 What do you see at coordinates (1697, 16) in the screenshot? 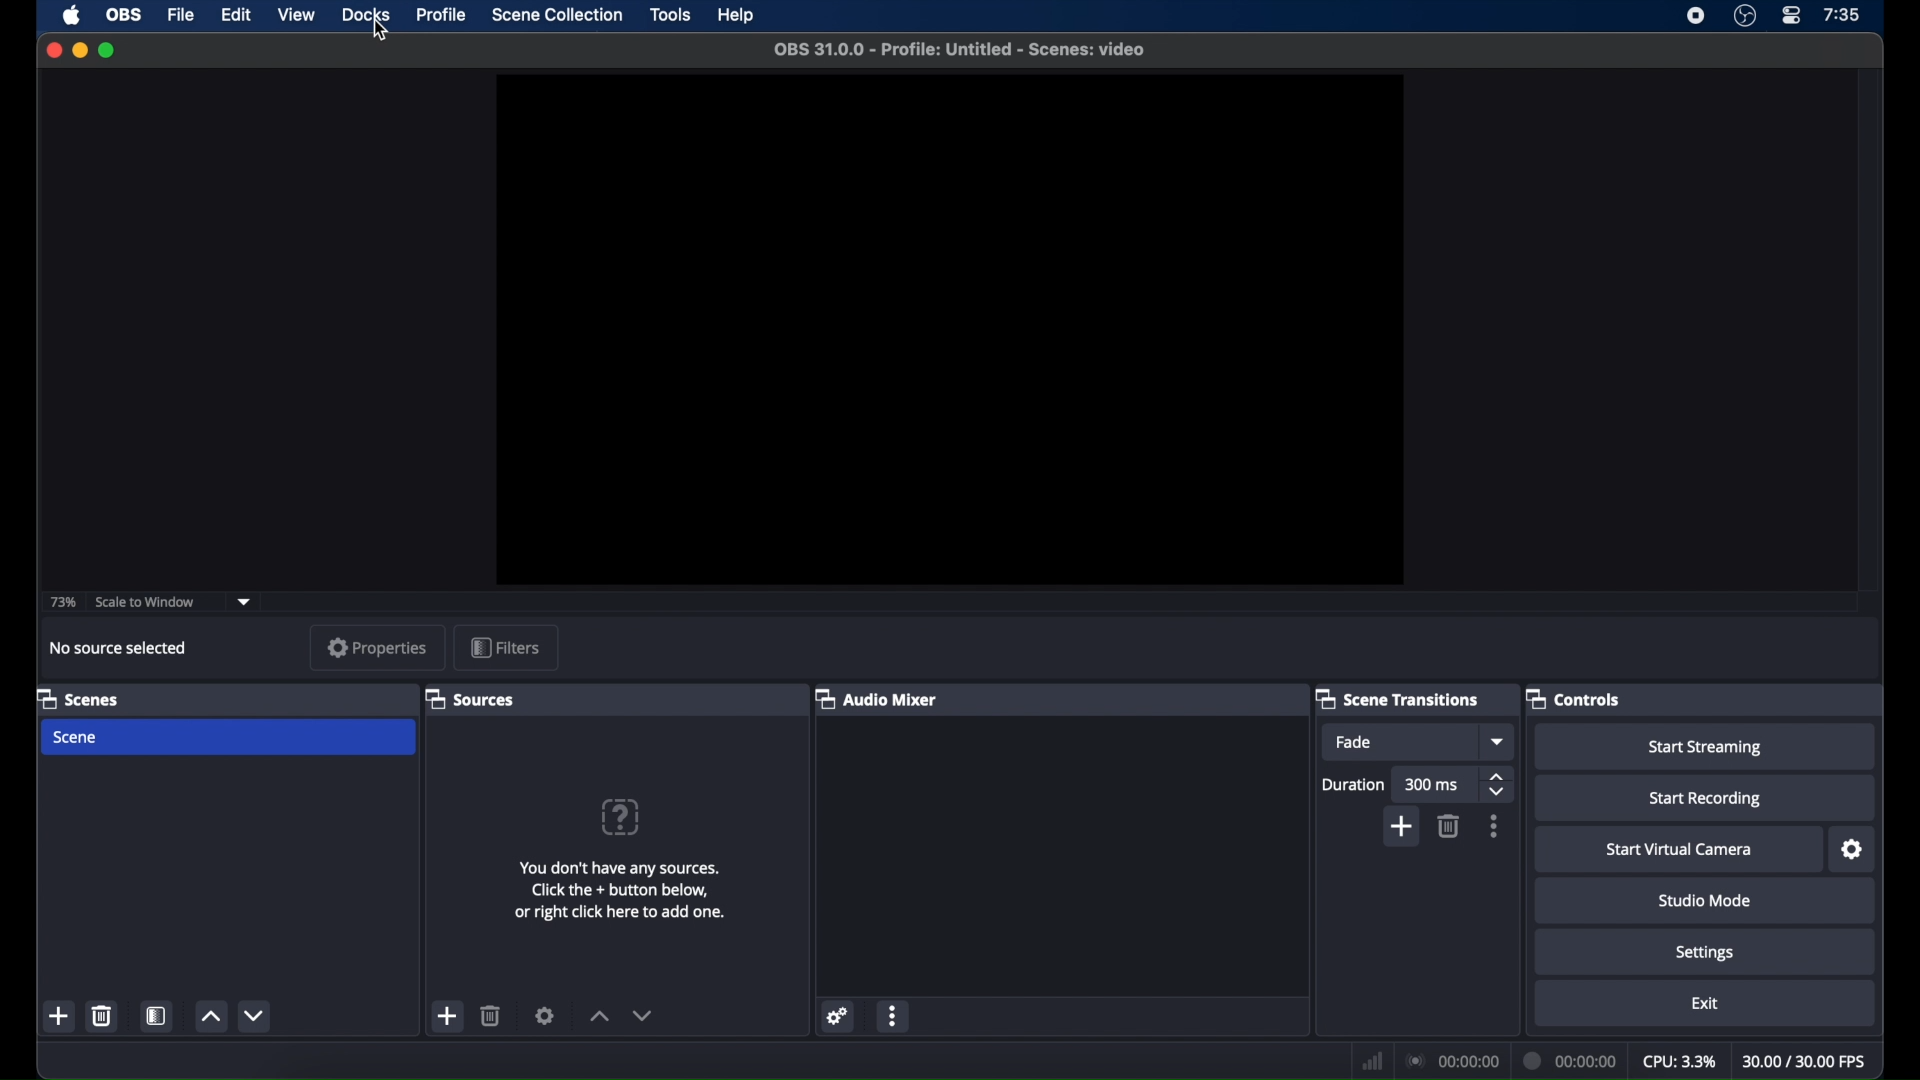
I see `screen recorder icon` at bounding box center [1697, 16].